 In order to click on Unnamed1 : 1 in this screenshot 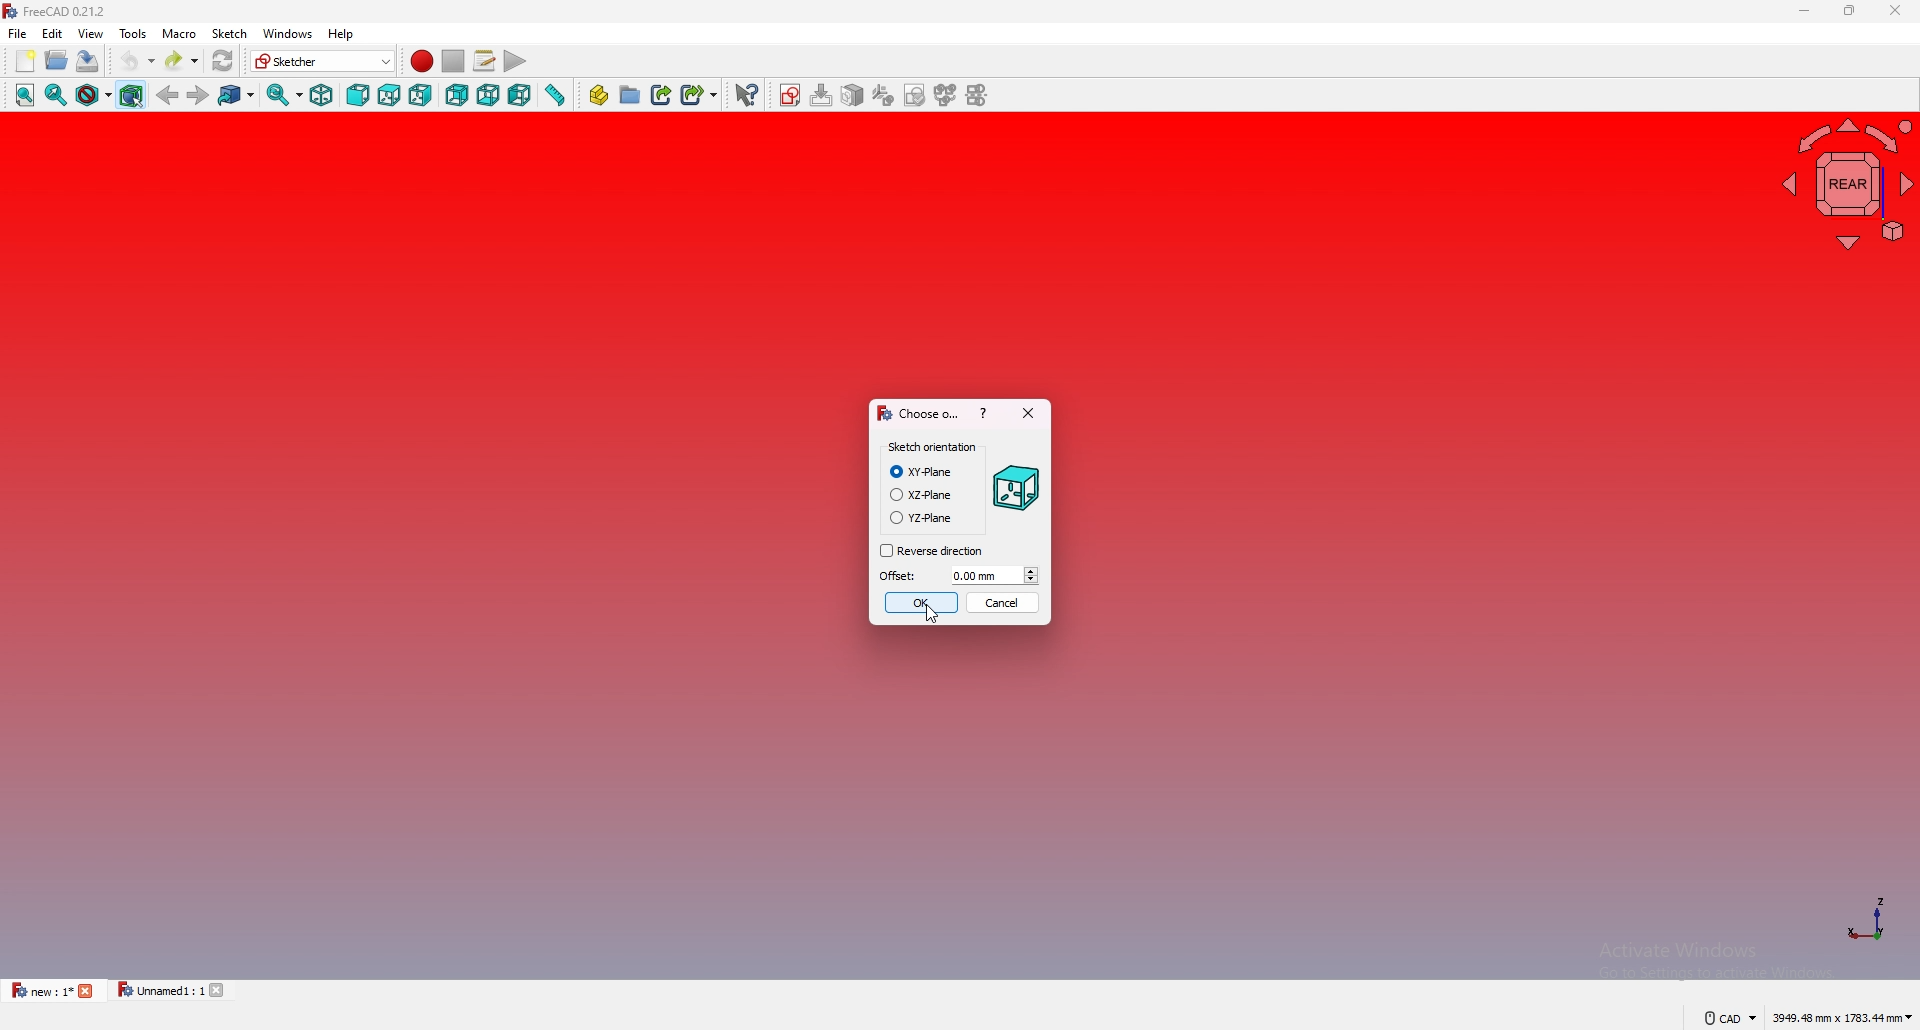, I will do `click(159, 990)`.